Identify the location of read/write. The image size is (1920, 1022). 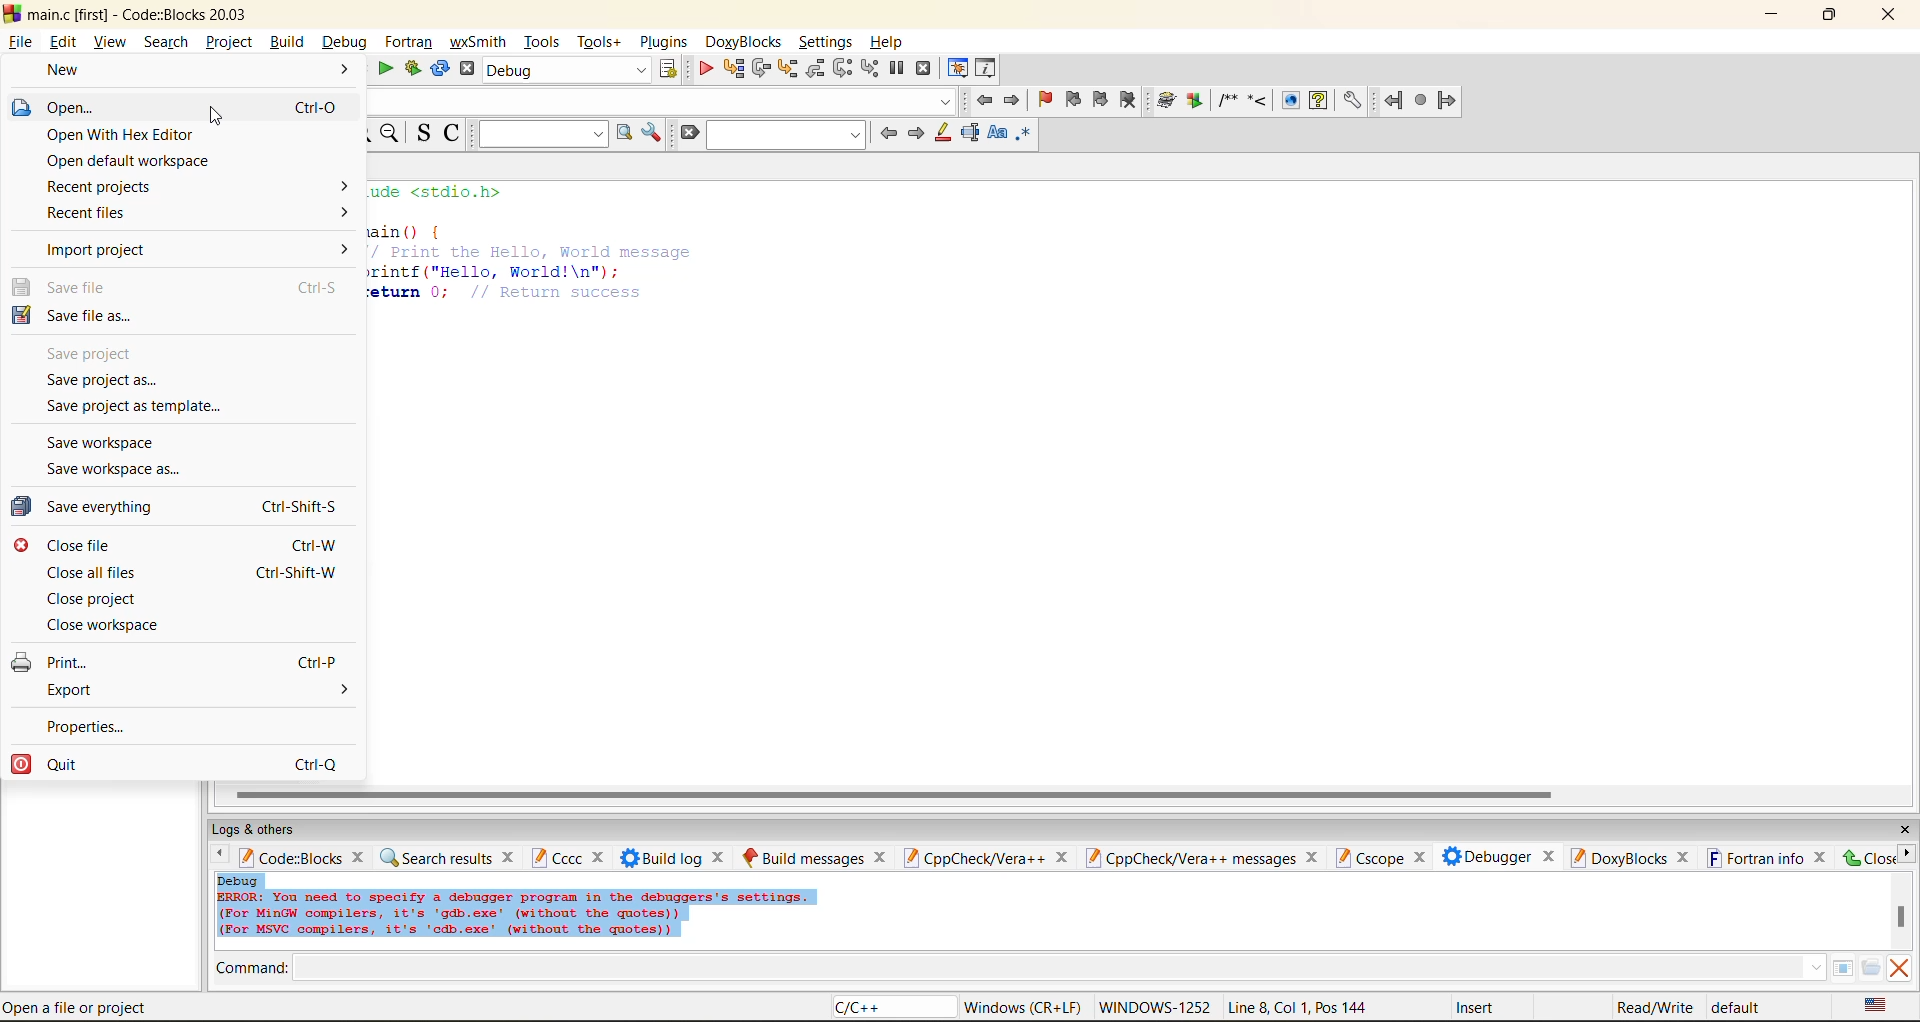
(1654, 1007).